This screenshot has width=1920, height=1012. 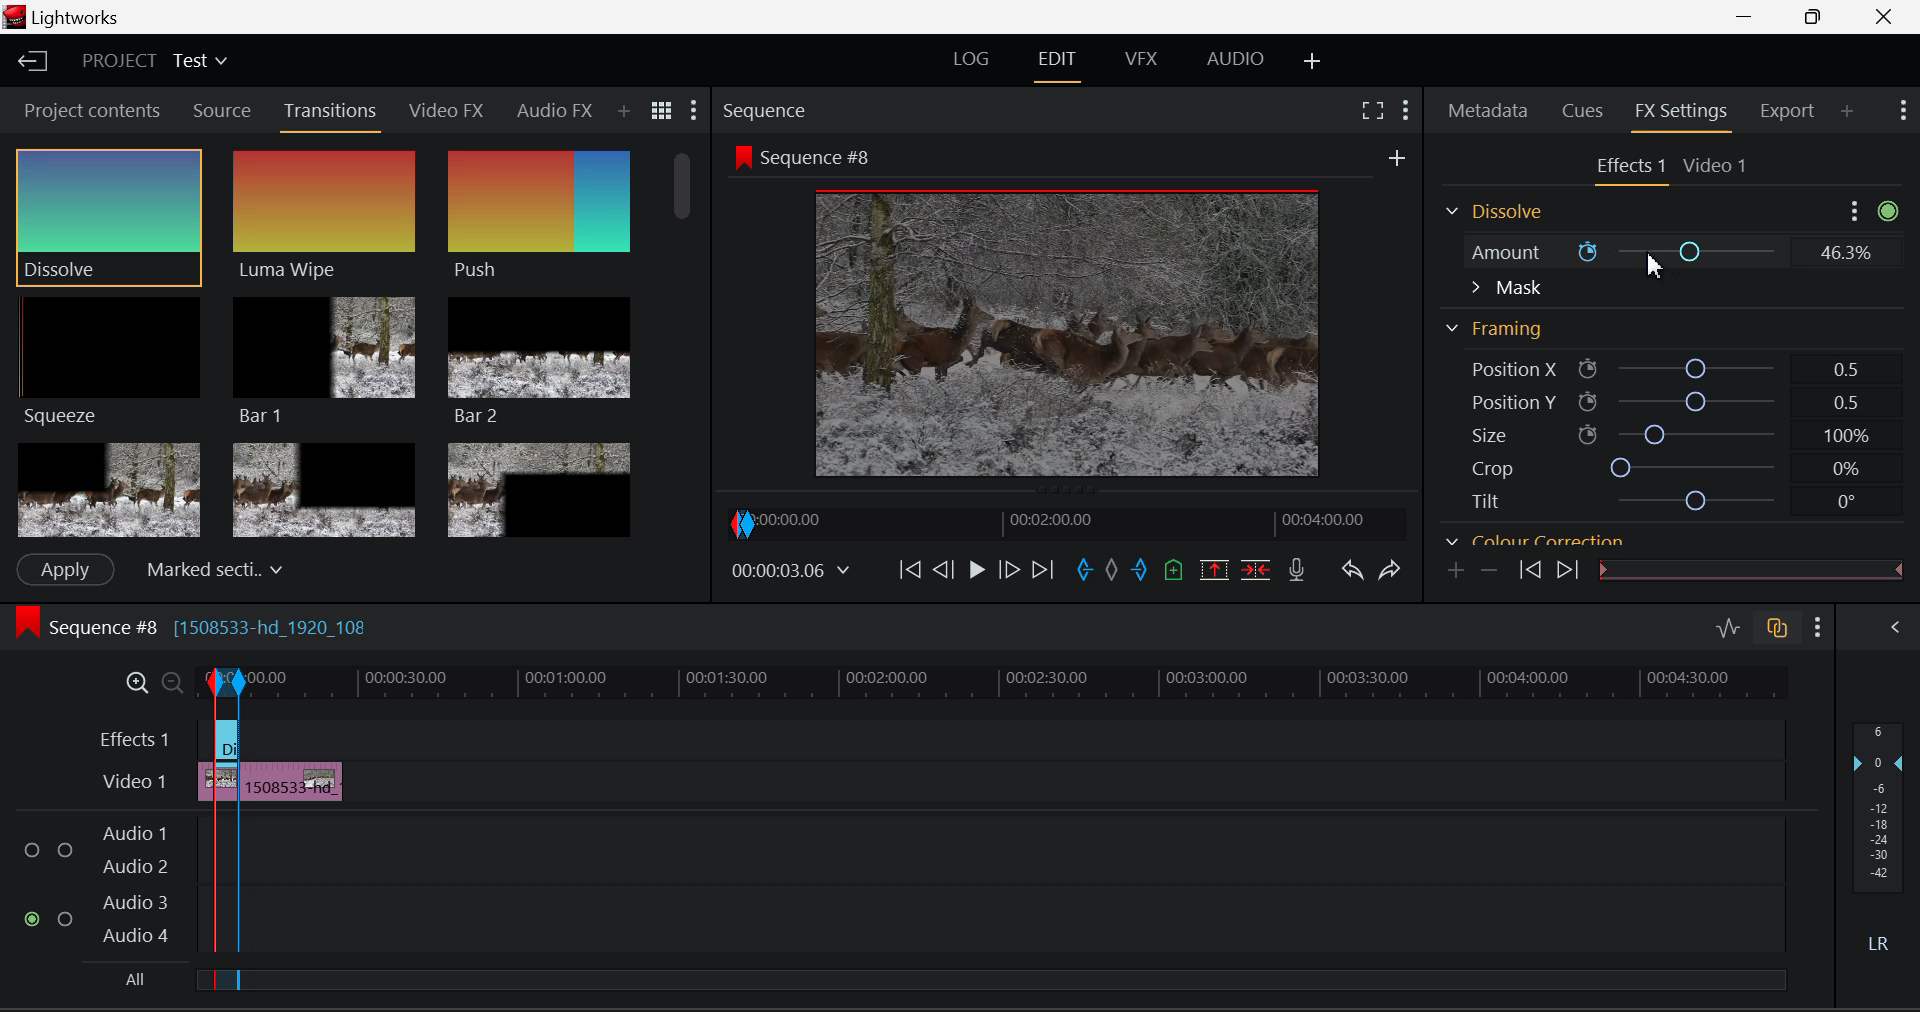 I want to click on Squeeze, so click(x=113, y=364).